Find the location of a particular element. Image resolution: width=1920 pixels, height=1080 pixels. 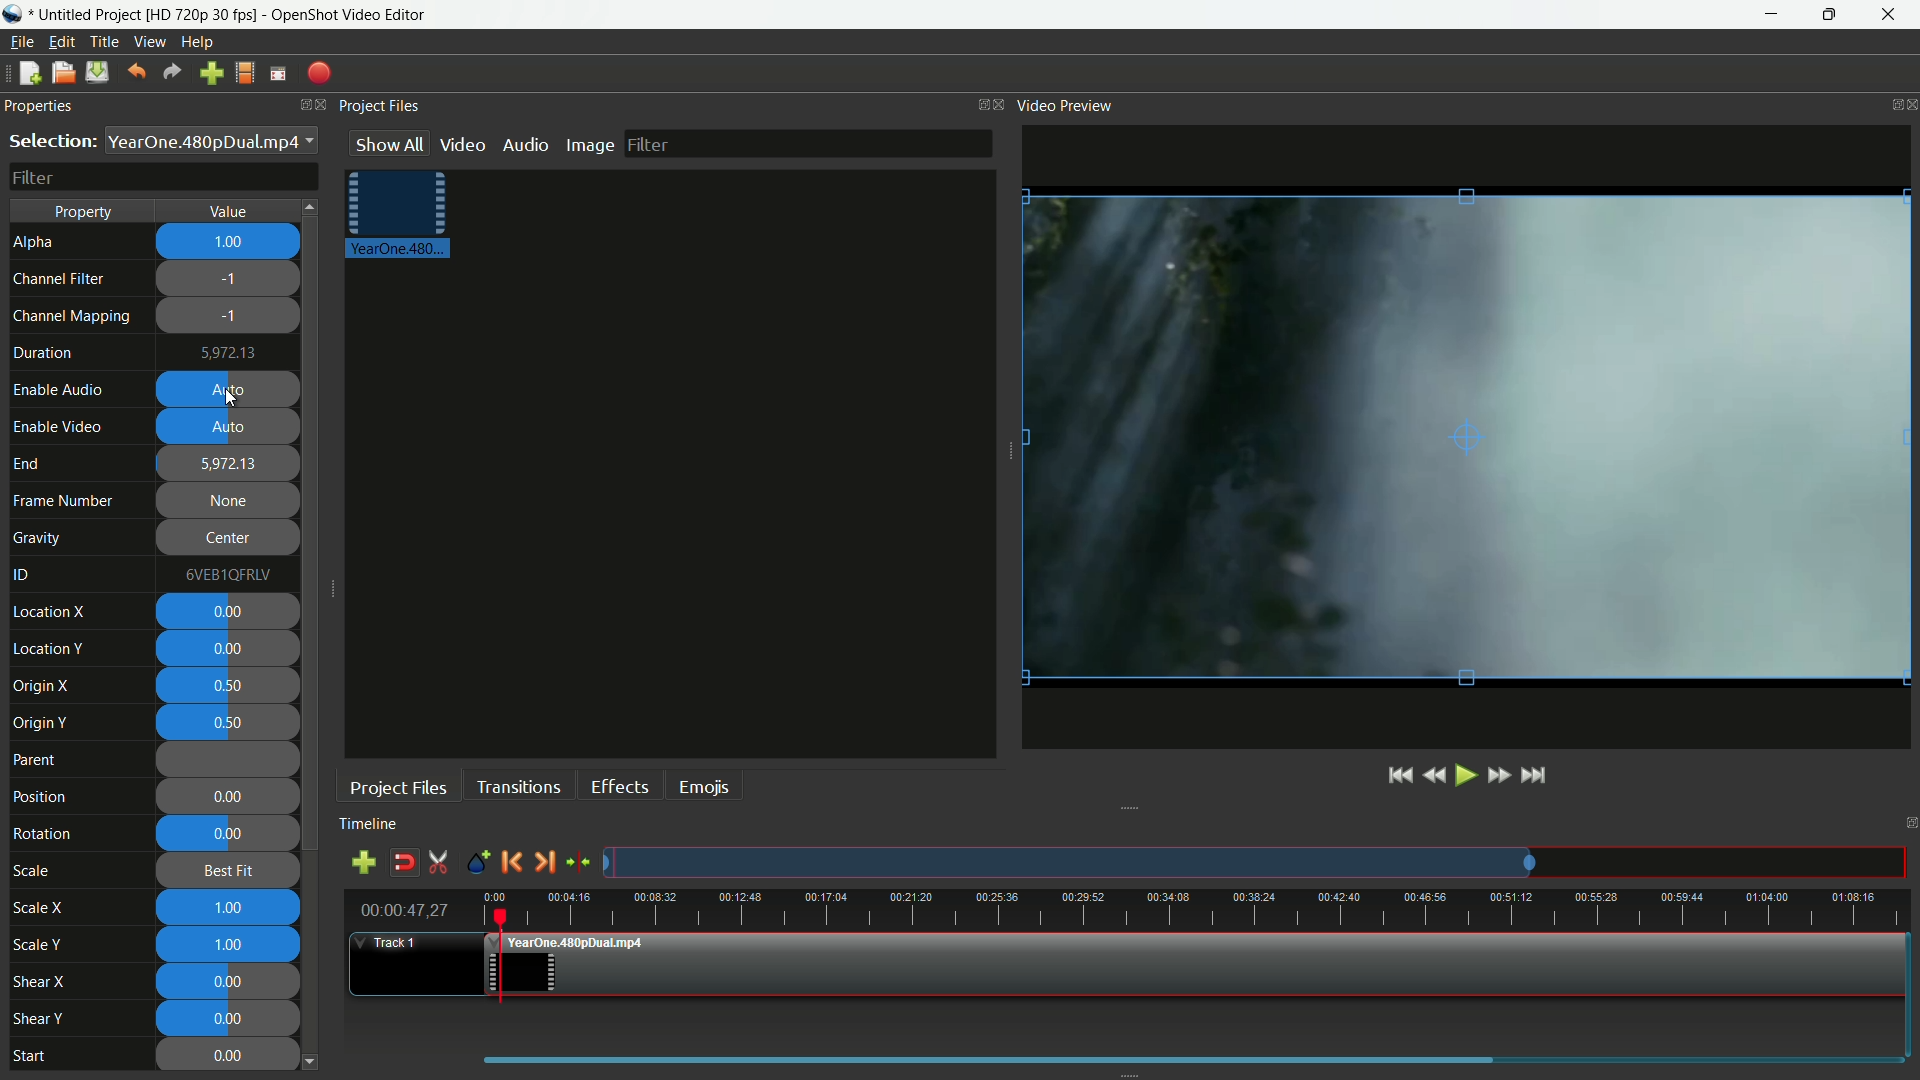

edit menu is located at coordinates (60, 43).